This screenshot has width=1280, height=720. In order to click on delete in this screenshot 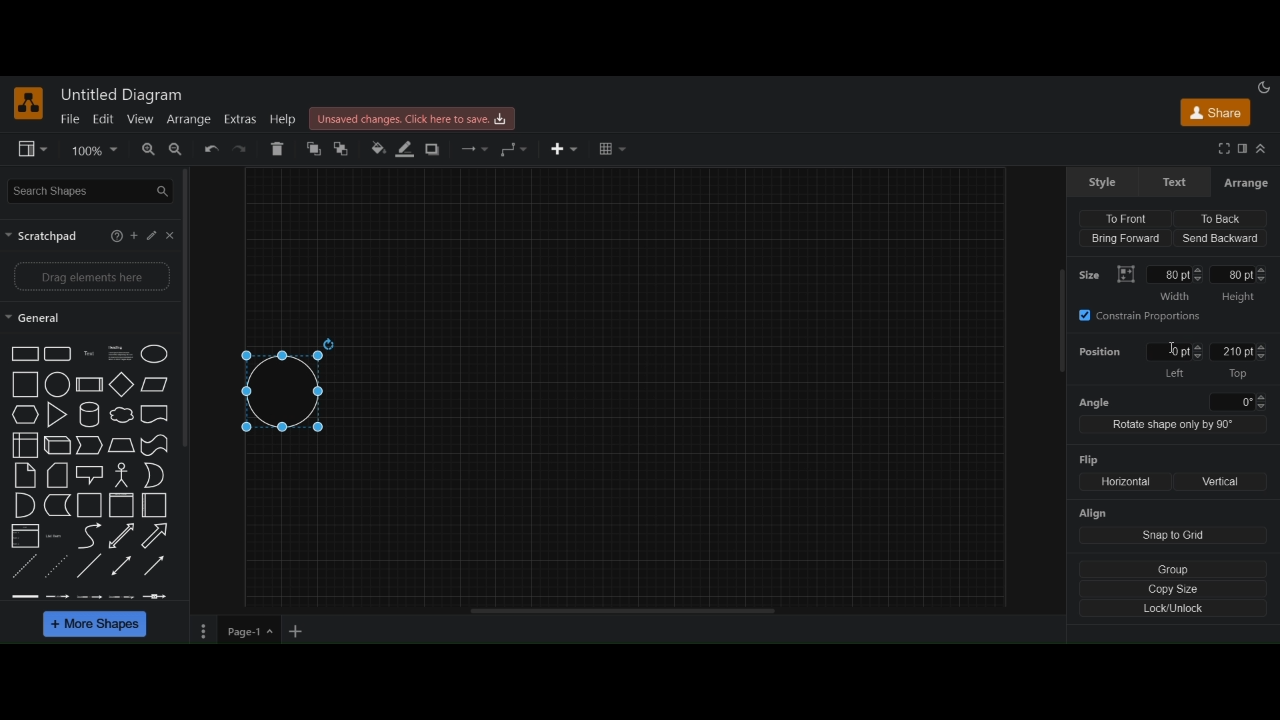, I will do `click(279, 148)`.